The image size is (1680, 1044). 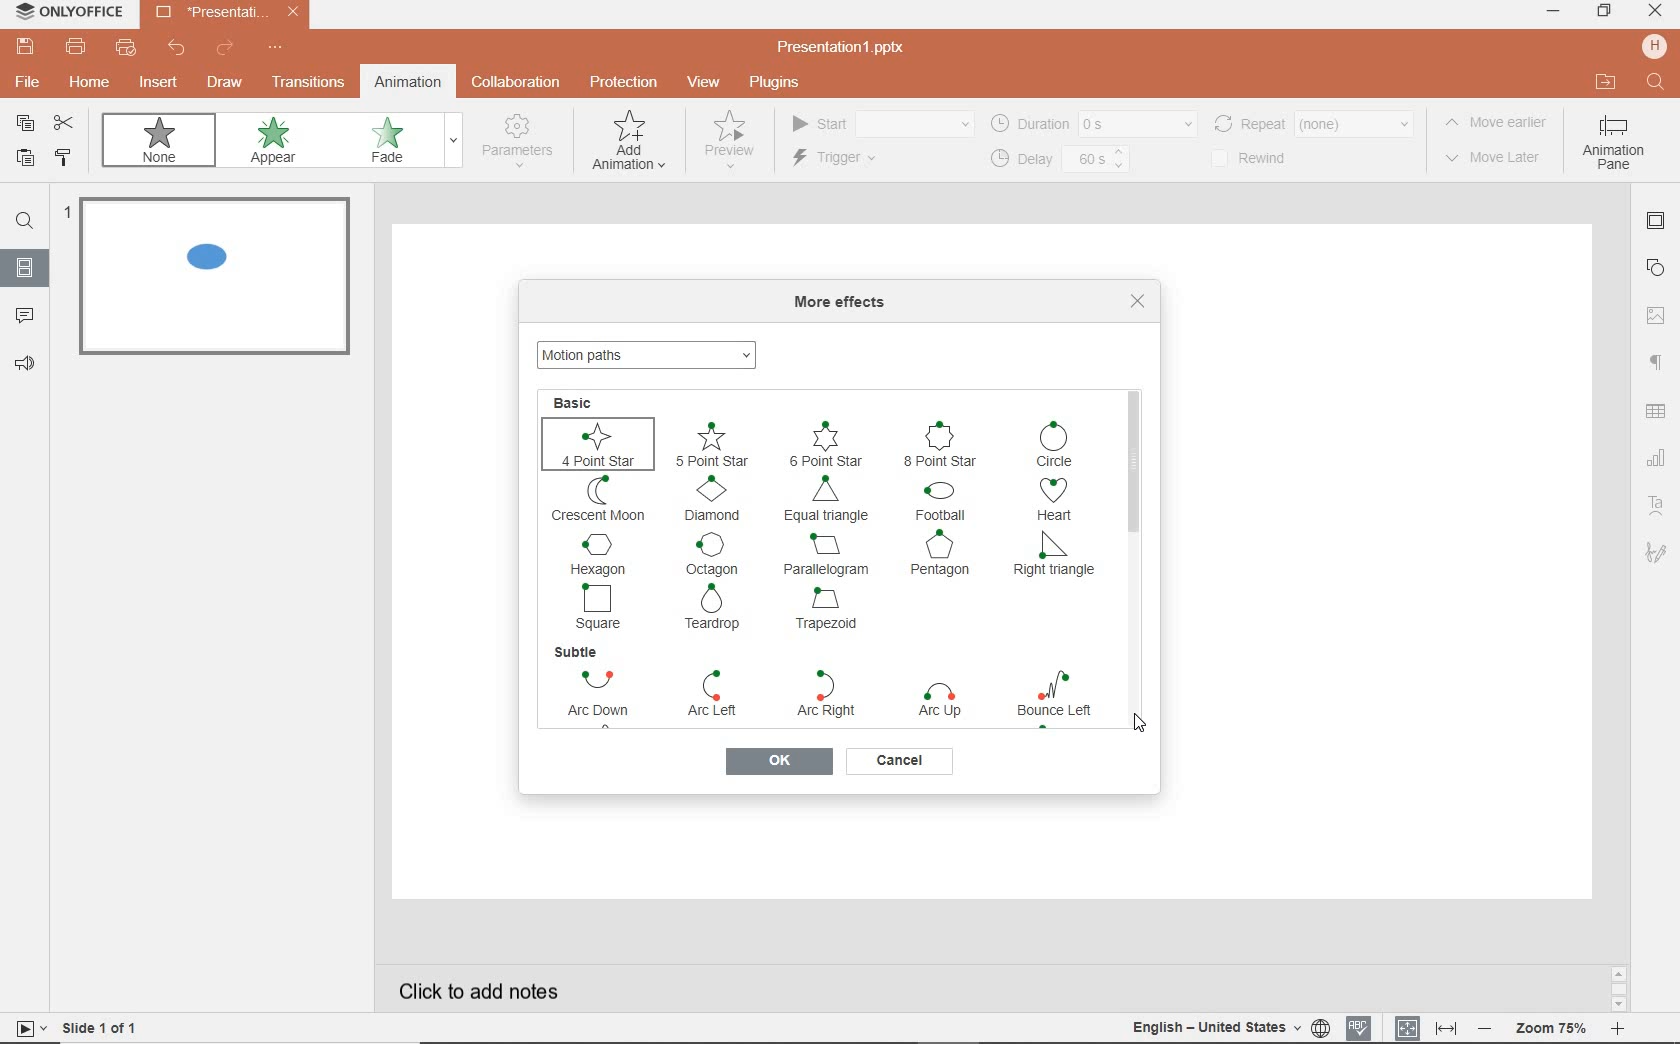 What do you see at coordinates (25, 224) in the screenshot?
I see `find` at bounding box center [25, 224].